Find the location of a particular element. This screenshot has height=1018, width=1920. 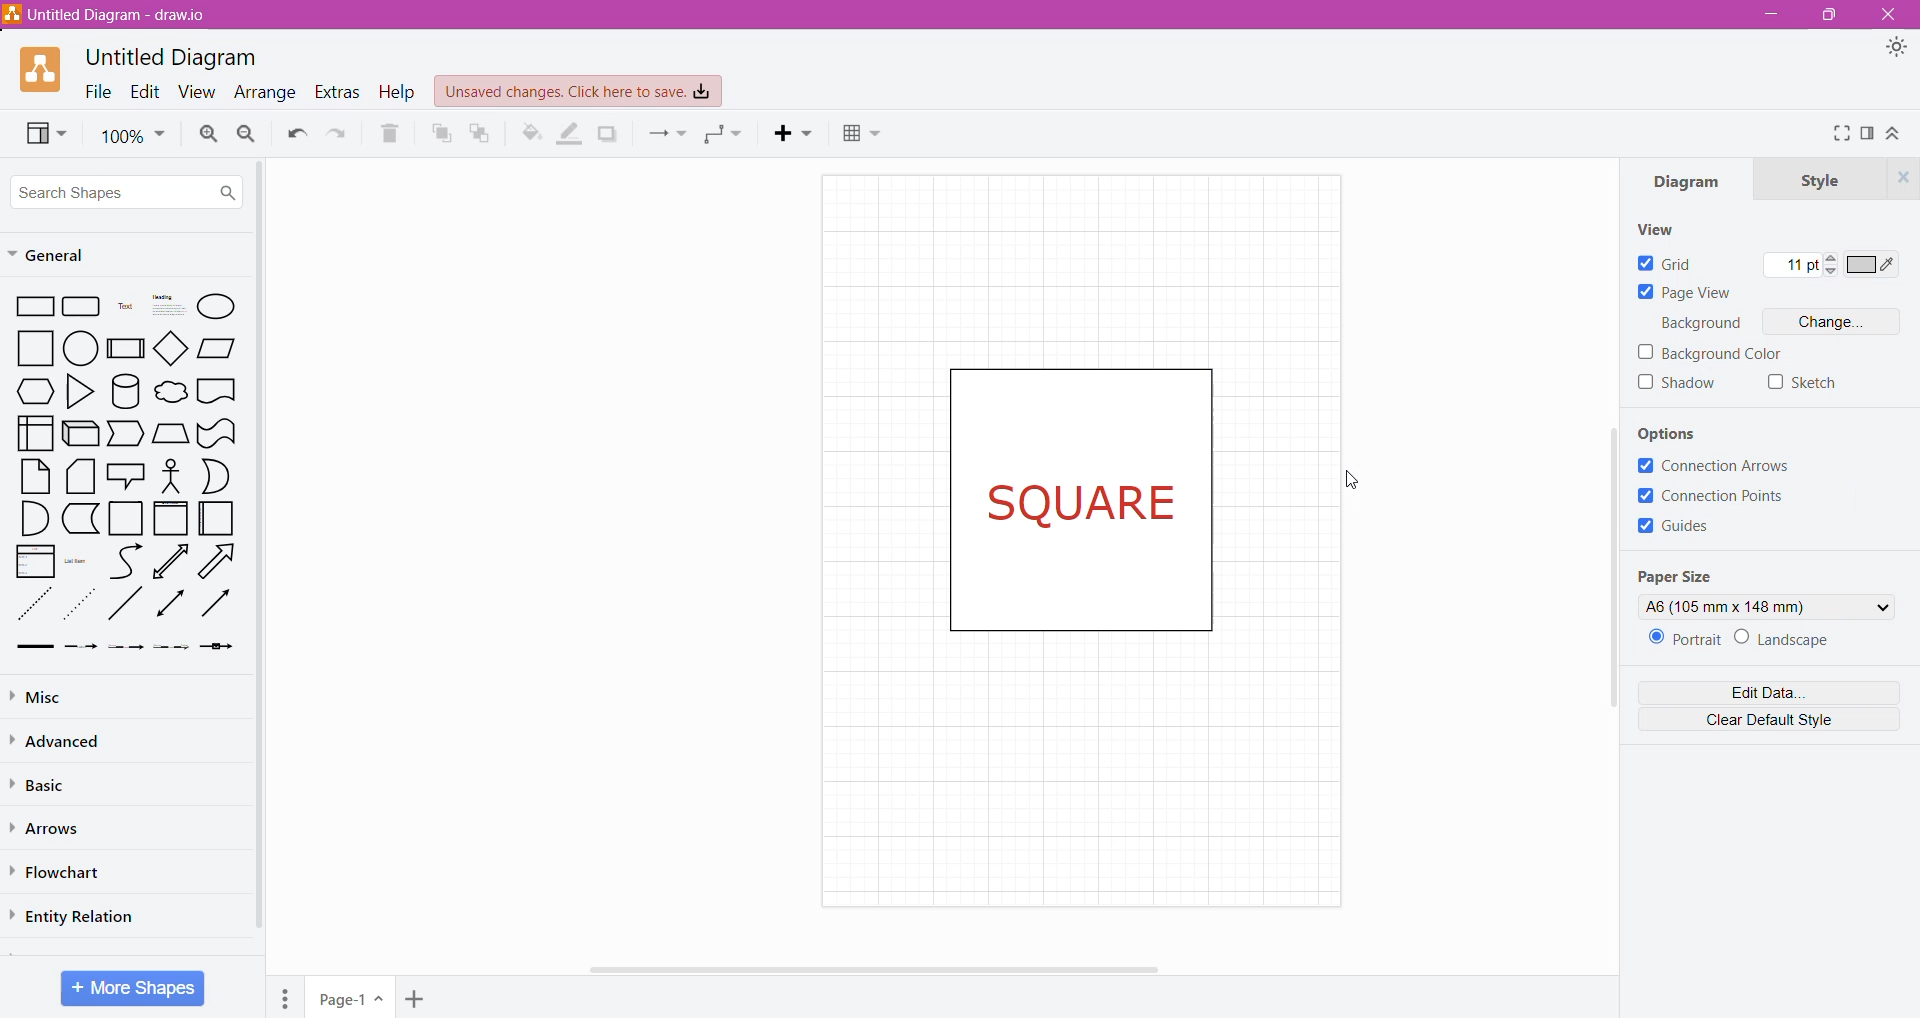

3D Rectangle is located at coordinates (80, 432).